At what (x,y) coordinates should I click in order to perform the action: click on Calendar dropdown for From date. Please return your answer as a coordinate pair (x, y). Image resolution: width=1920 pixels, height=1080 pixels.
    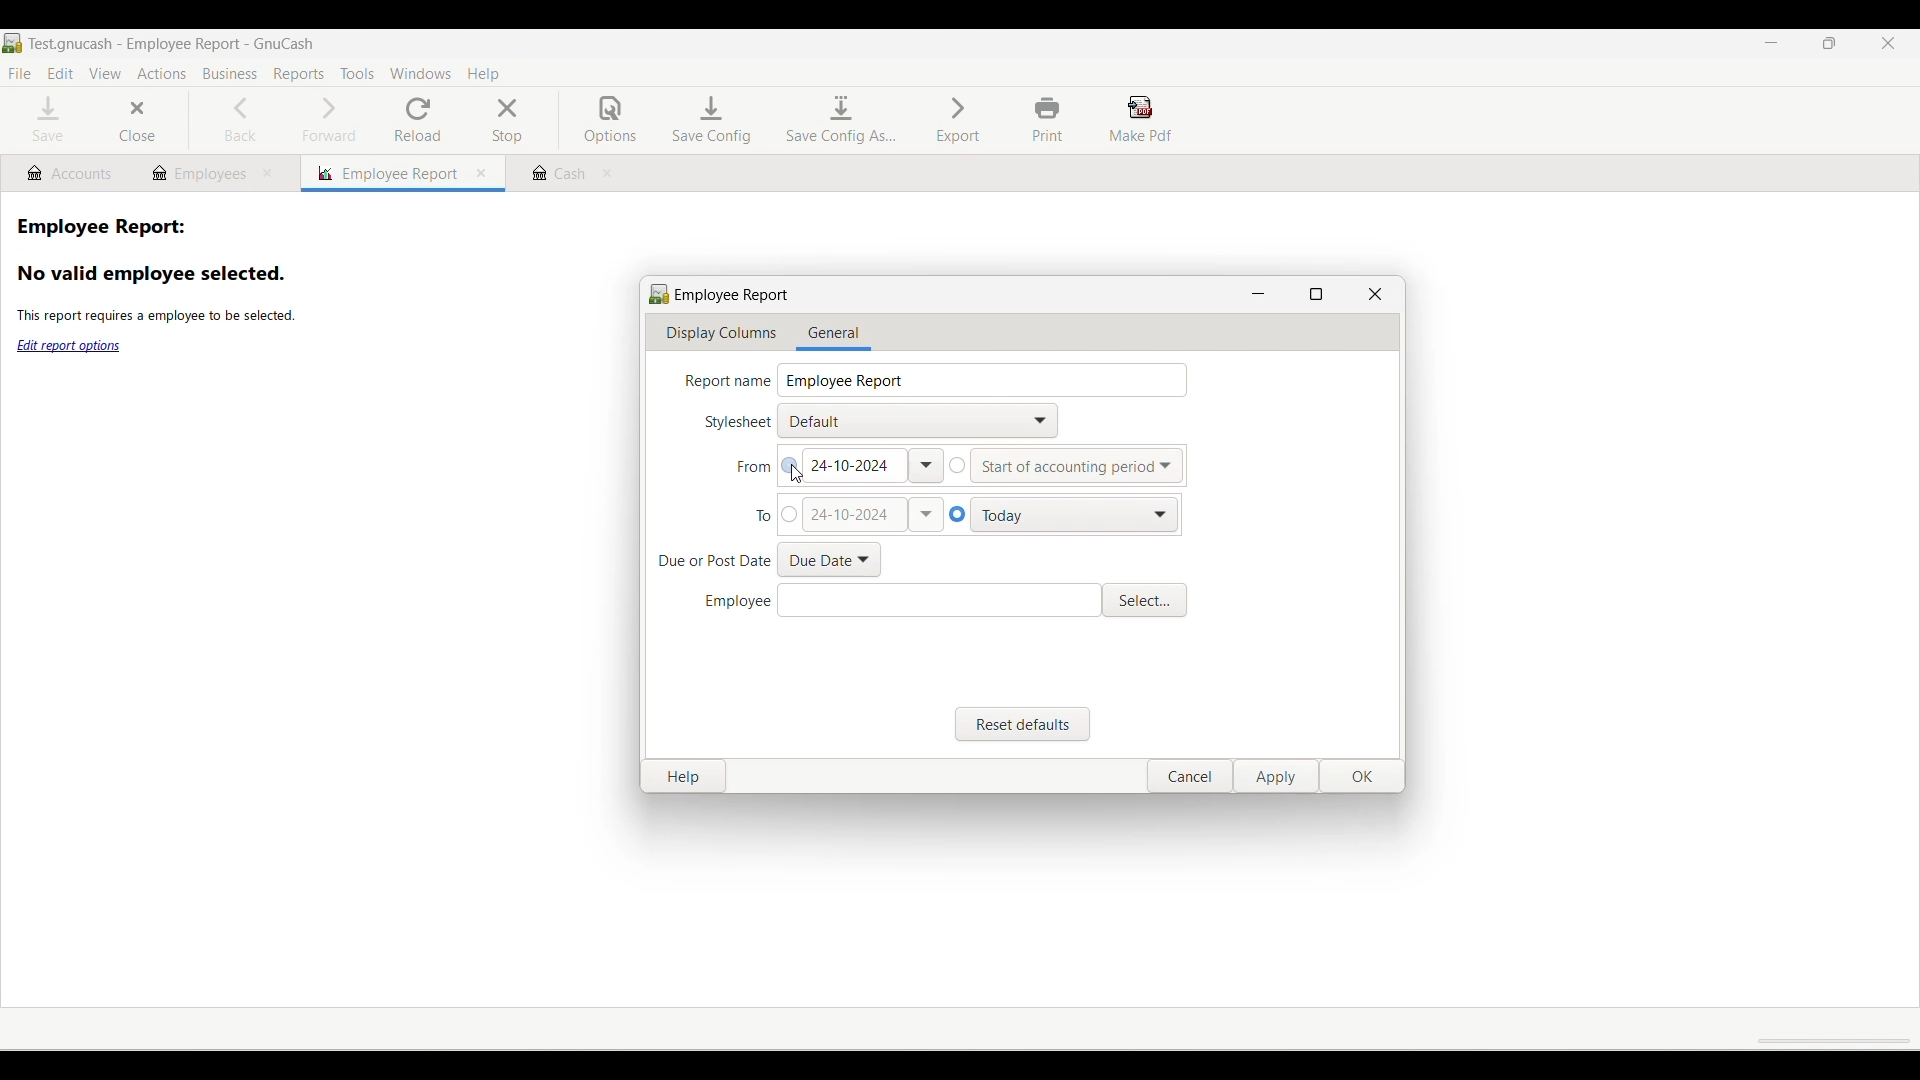
    Looking at the image, I should click on (926, 465).